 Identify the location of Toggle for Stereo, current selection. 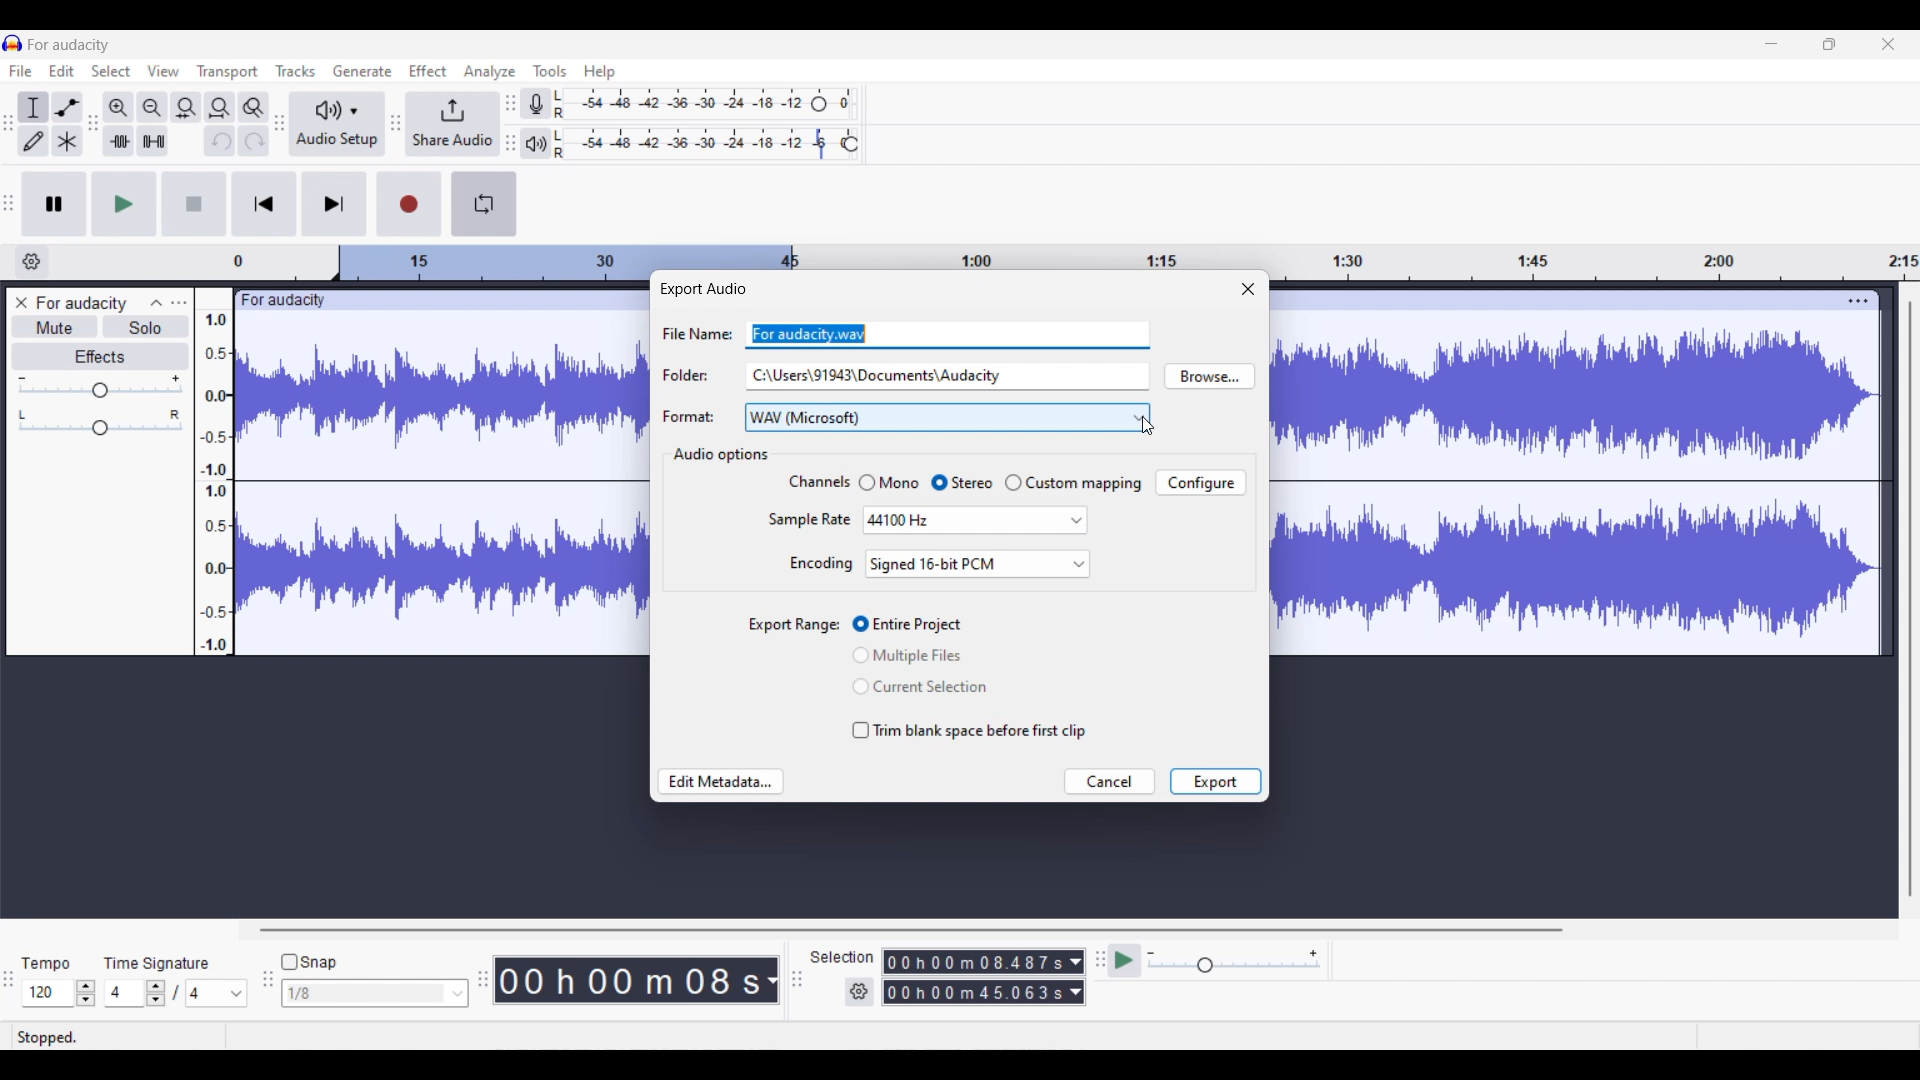
(962, 483).